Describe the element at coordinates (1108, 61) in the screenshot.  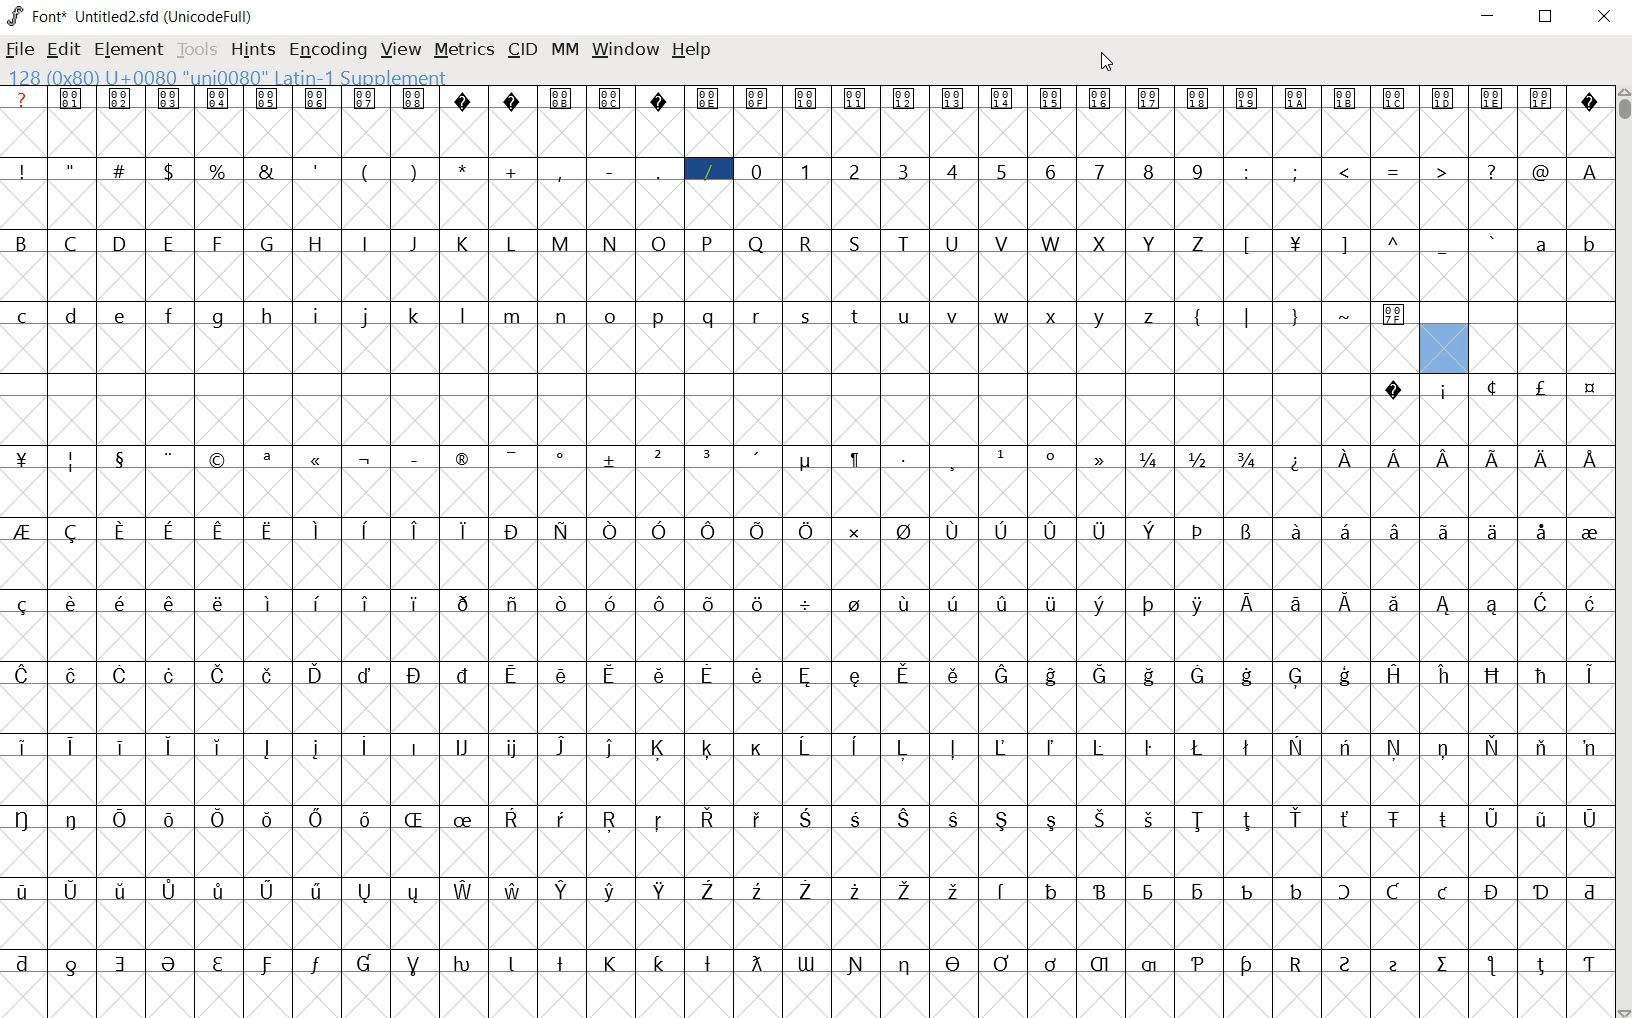
I see `CURSOR` at that location.